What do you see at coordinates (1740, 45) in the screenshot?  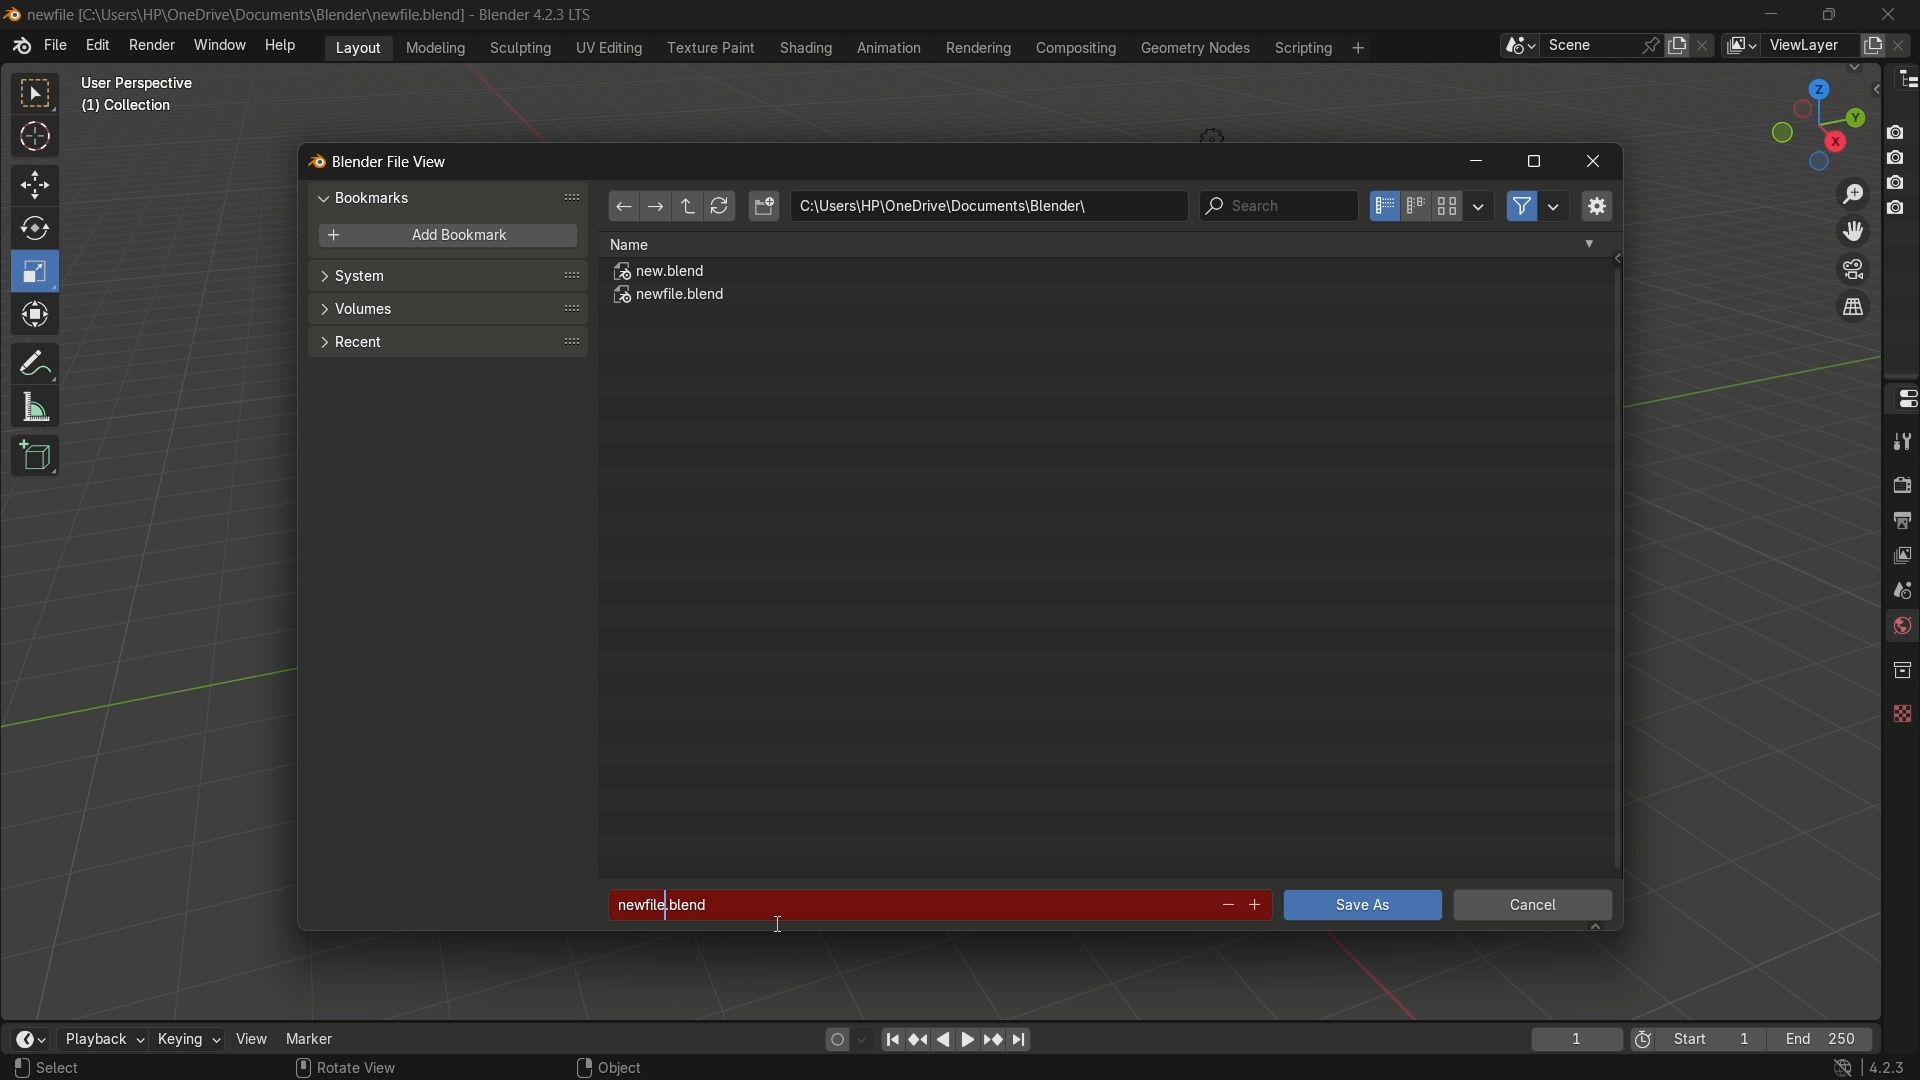 I see `view layer` at bounding box center [1740, 45].